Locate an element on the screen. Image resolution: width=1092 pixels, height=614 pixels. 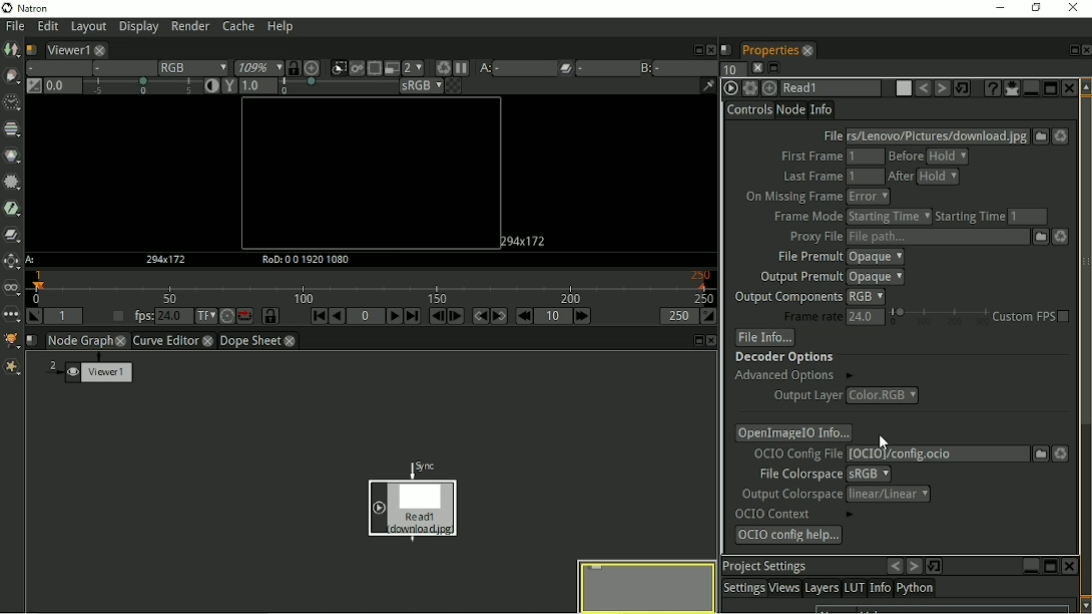
Close is located at coordinates (1075, 8).